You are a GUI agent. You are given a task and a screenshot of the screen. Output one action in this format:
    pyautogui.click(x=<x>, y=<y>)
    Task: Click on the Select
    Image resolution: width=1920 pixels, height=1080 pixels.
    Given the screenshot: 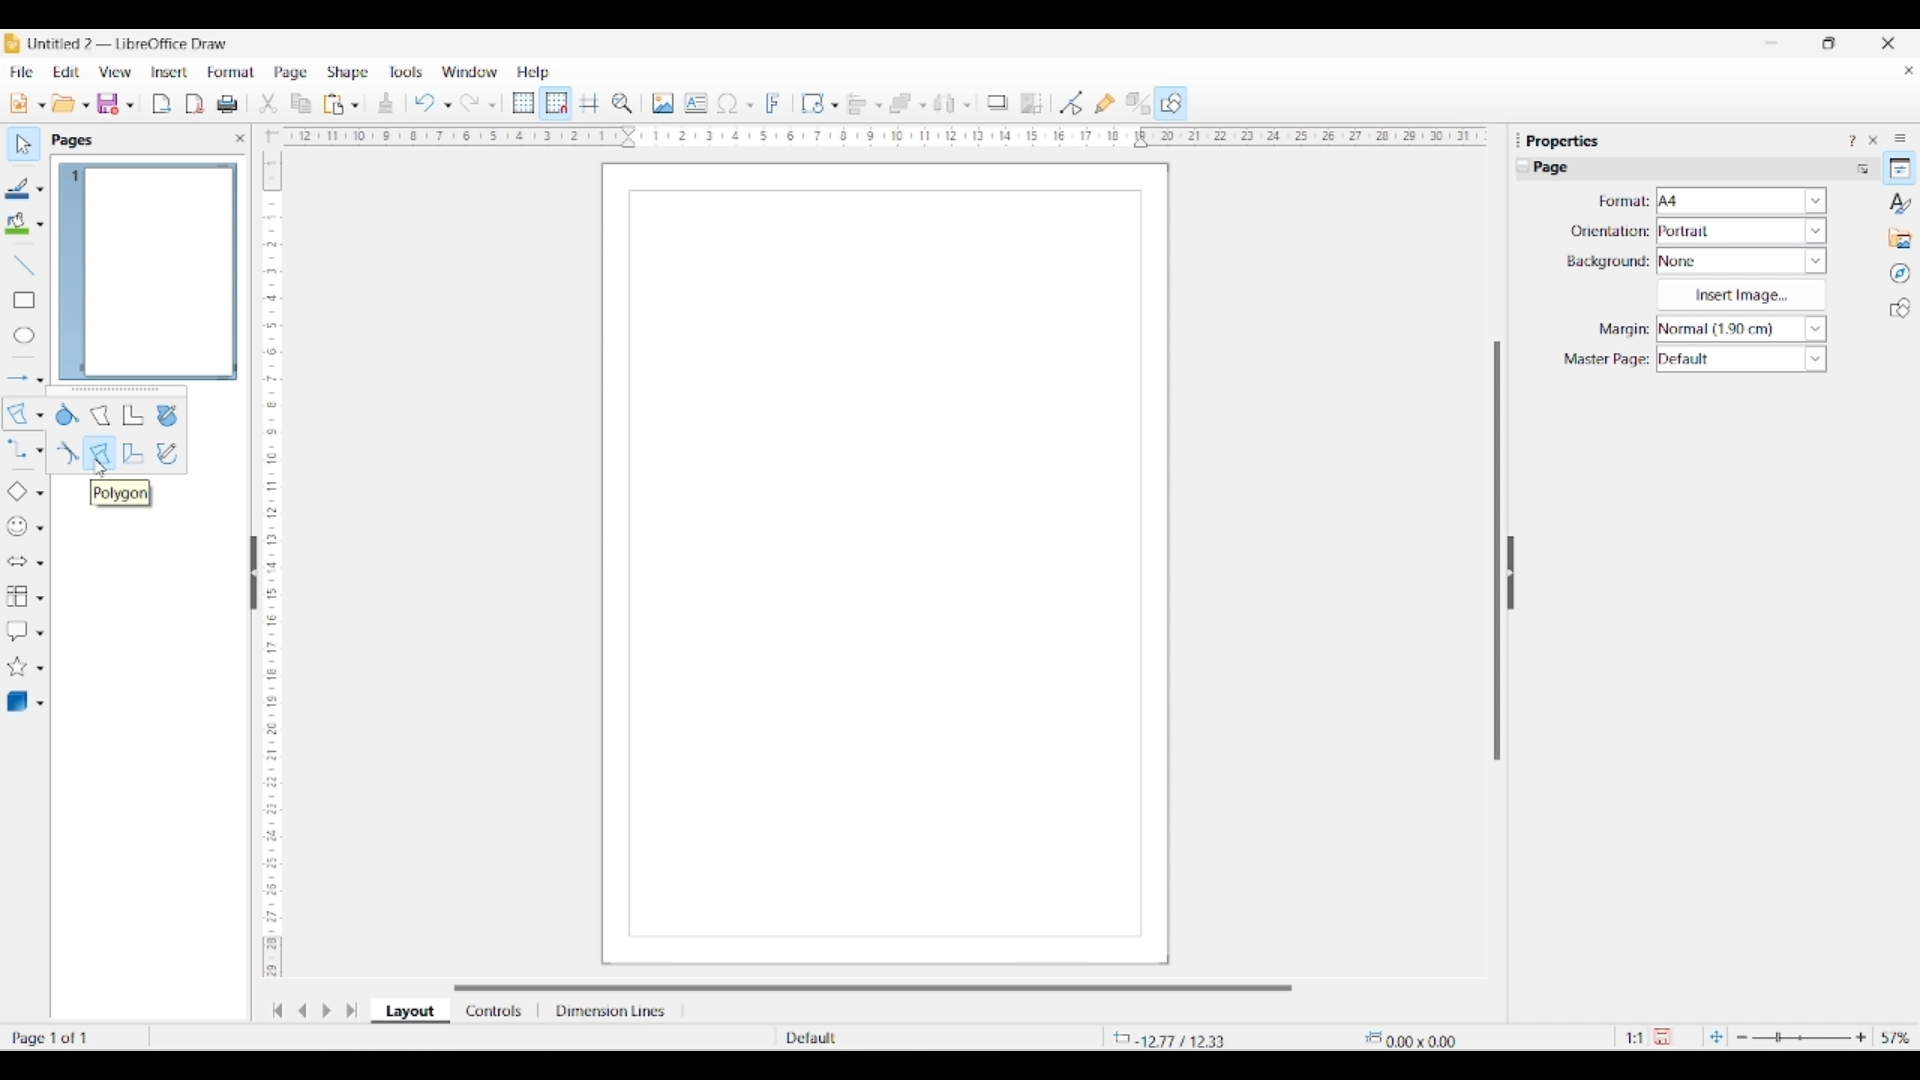 What is the action you would take?
    pyautogui.click(x=24, y=144)
    